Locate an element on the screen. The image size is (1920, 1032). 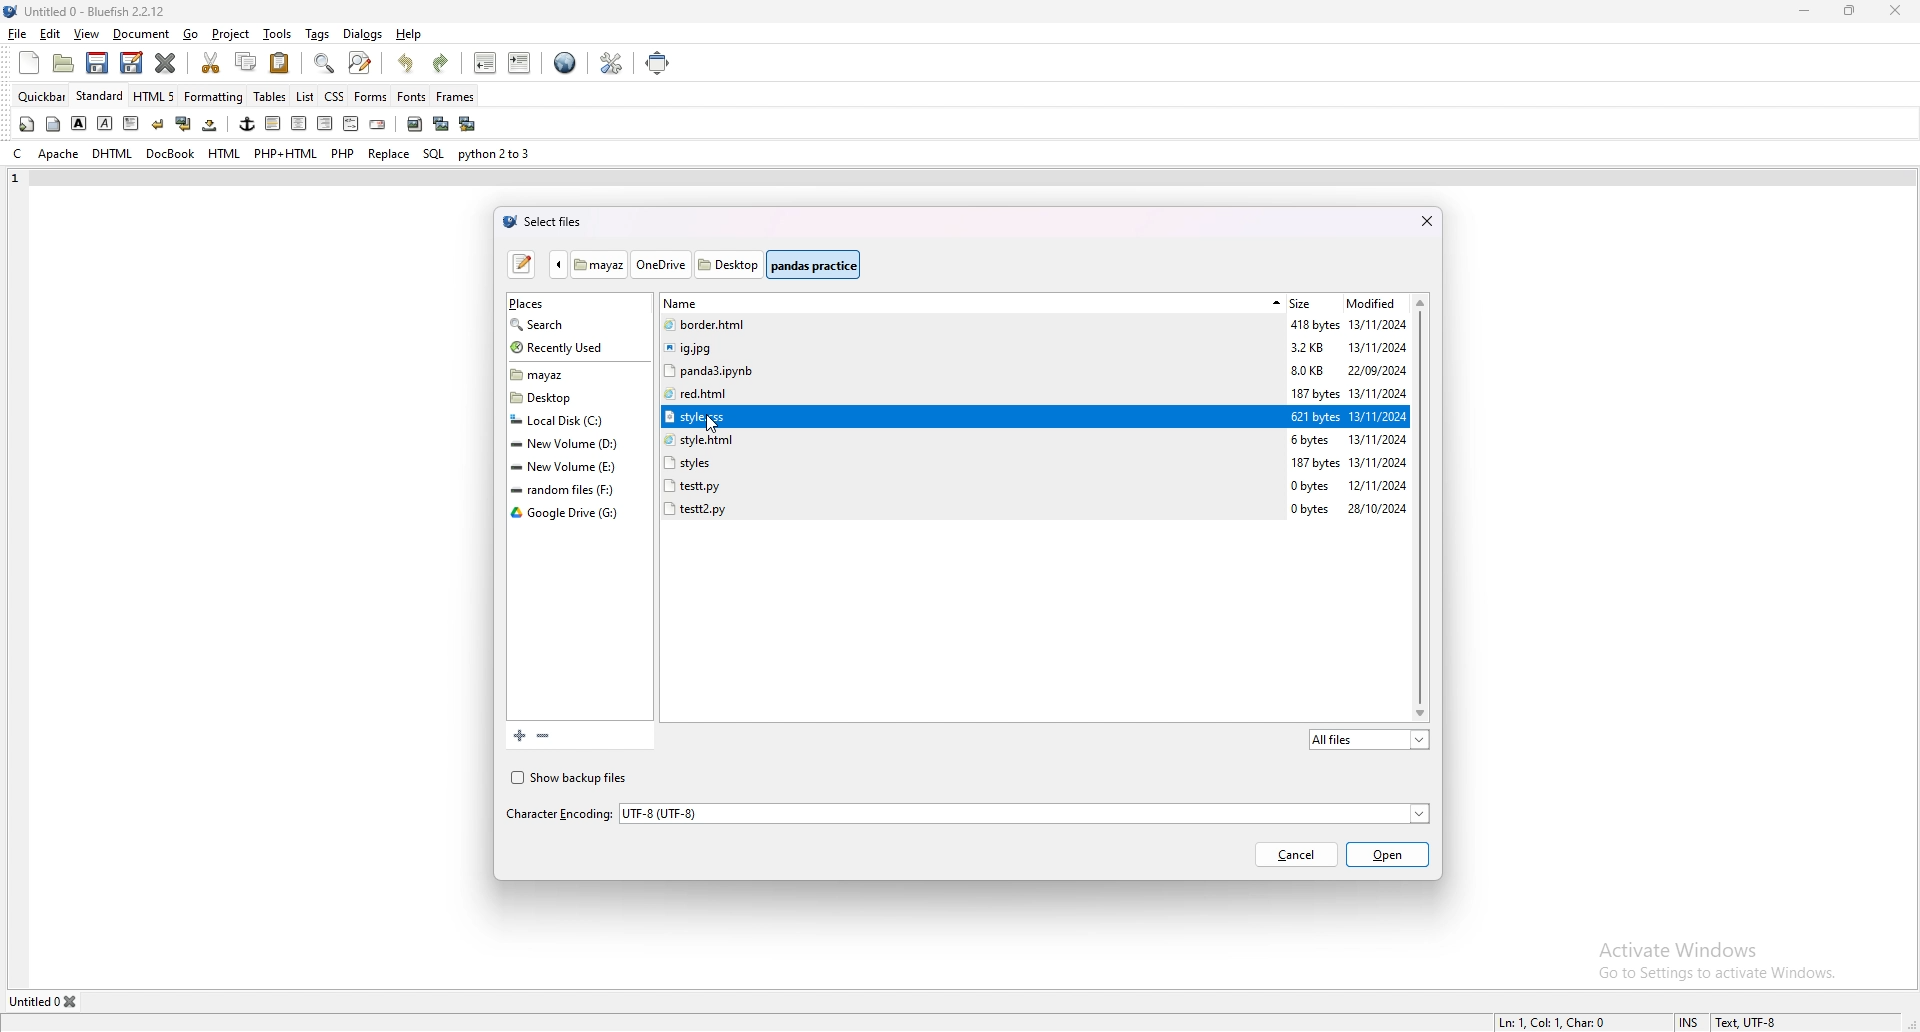
dialogs is located at coordinates (362, 35).